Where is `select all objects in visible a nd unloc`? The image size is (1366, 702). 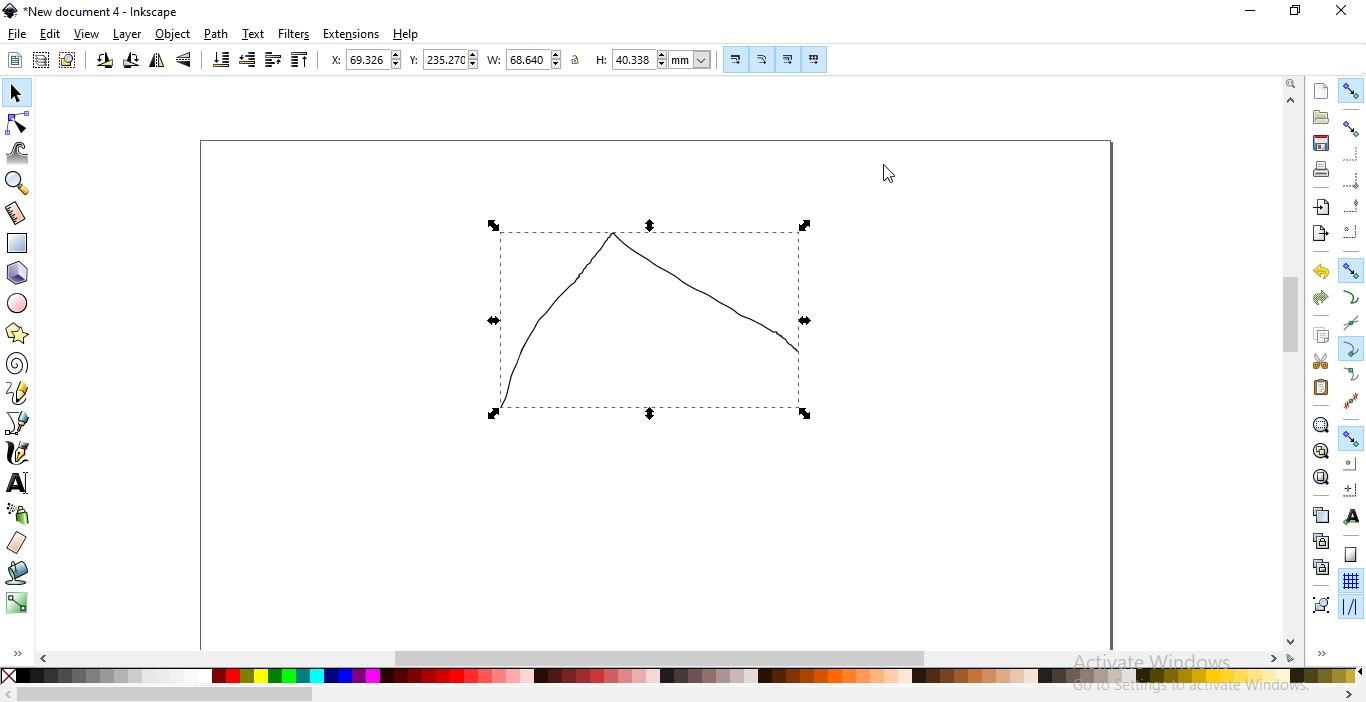 select all objects in visible a nd unloc is located at coordinates (40, 60).